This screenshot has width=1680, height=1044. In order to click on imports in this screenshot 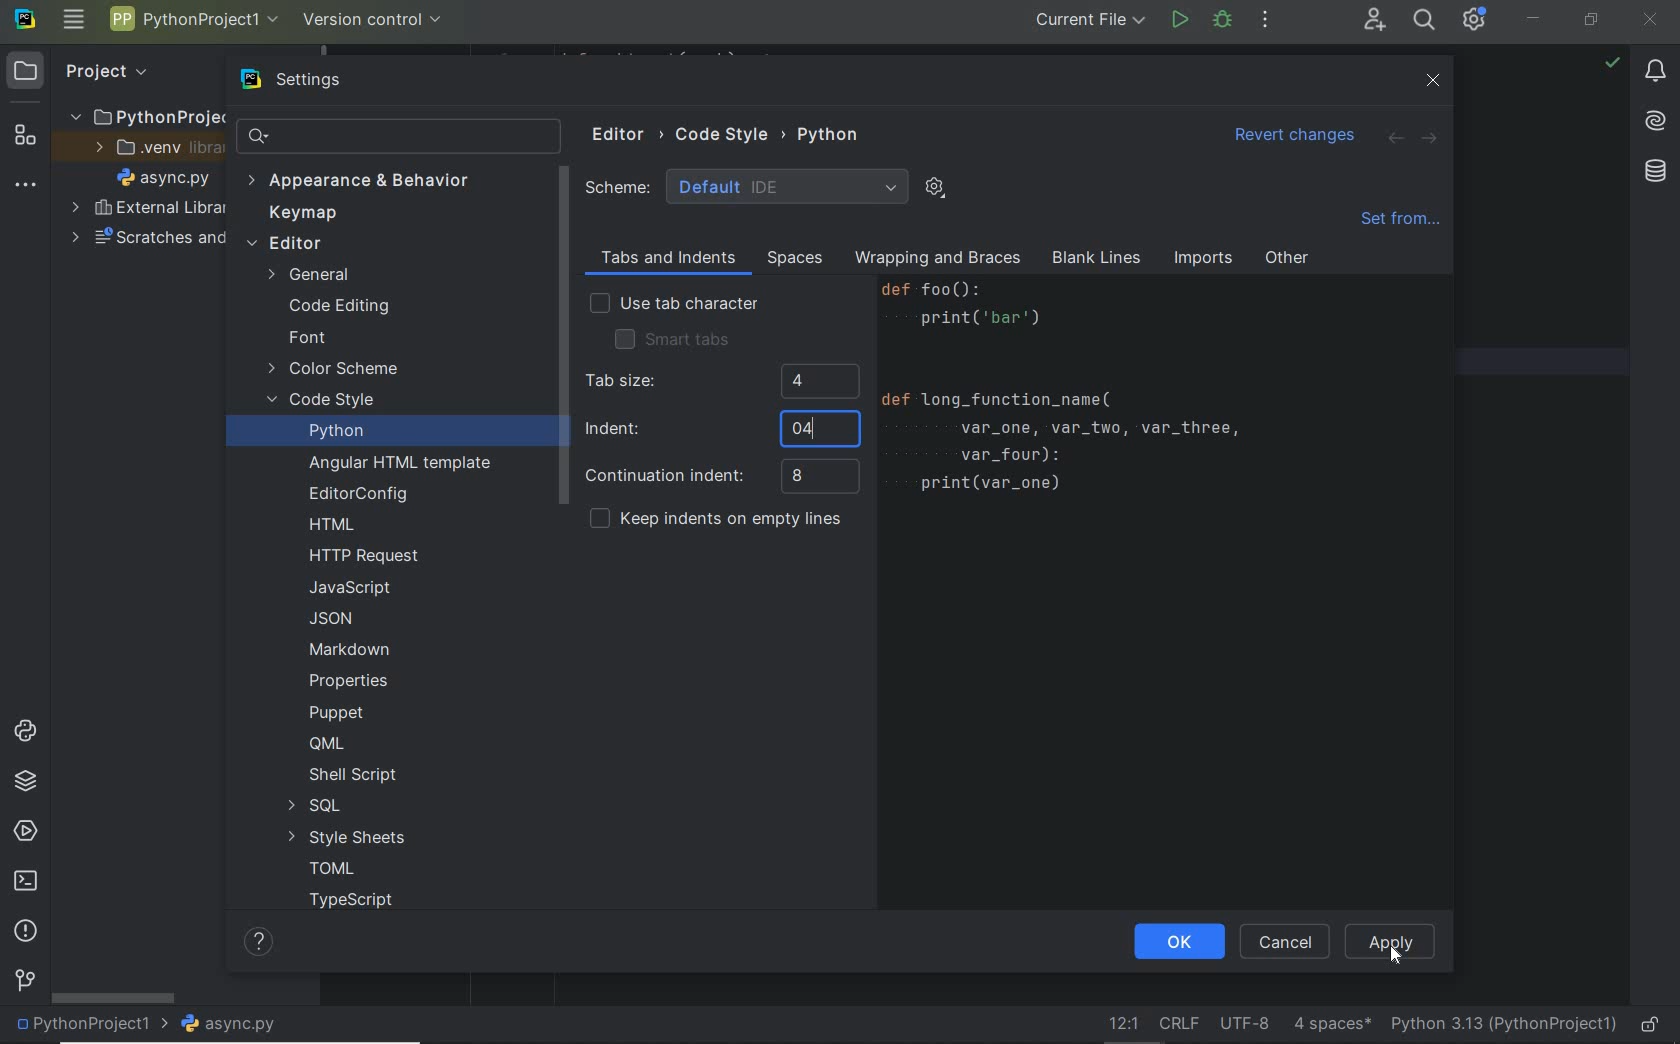, I will do `click(1202, 260)`.